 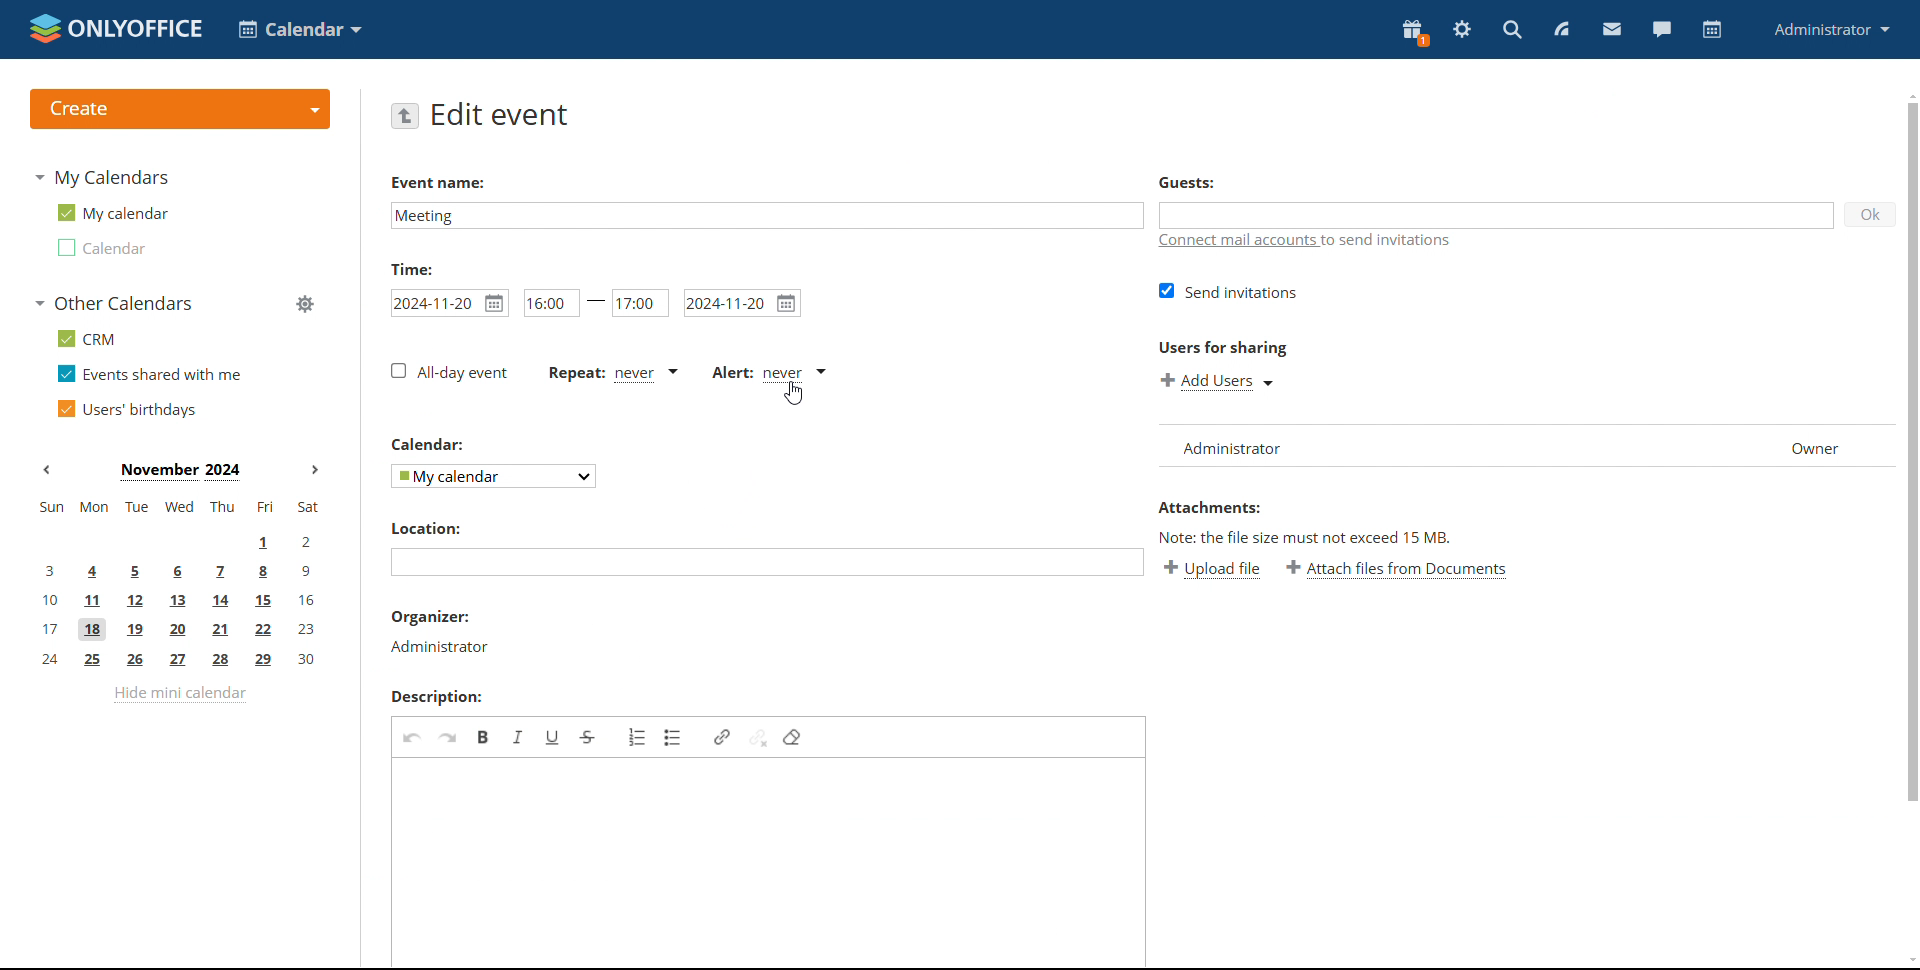 What do you see at coordinates (1510, 30) in the screenshot?
I see `search` at bounding box center [1510, 30].